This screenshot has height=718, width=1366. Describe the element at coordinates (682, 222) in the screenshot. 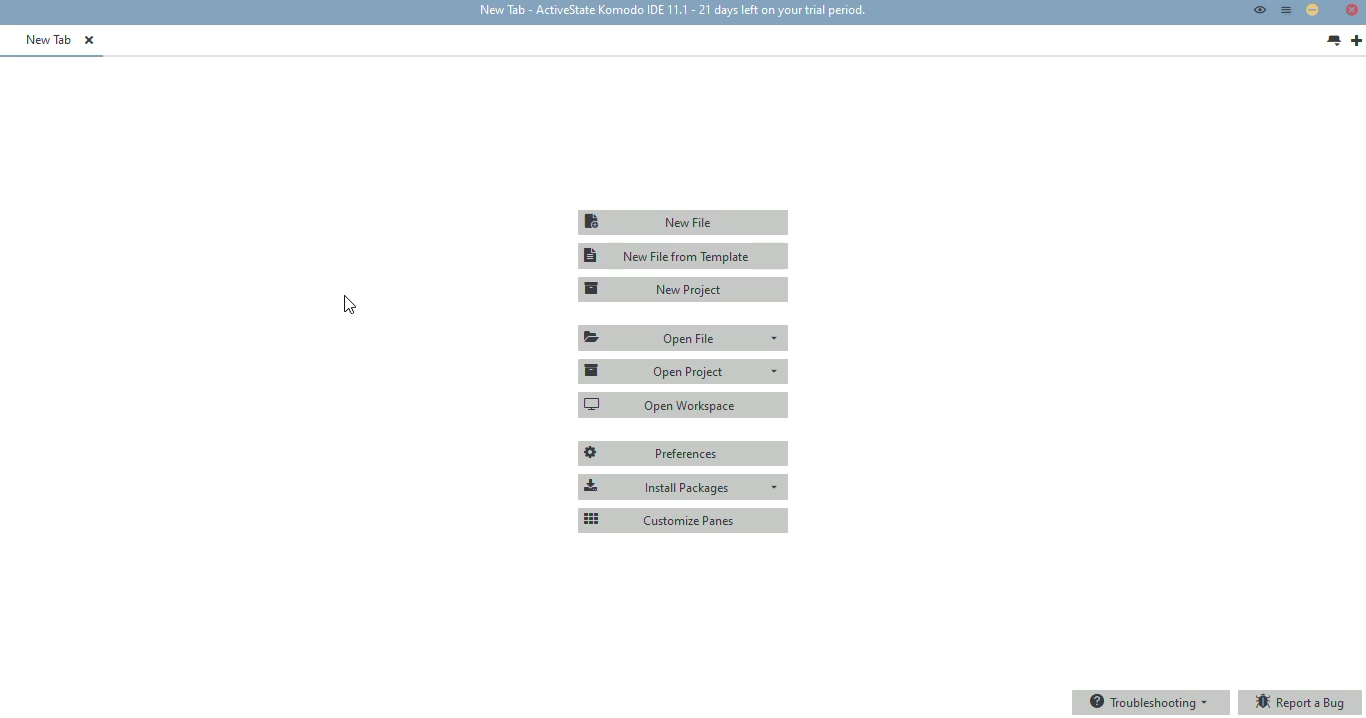

I see `new file` at that location.